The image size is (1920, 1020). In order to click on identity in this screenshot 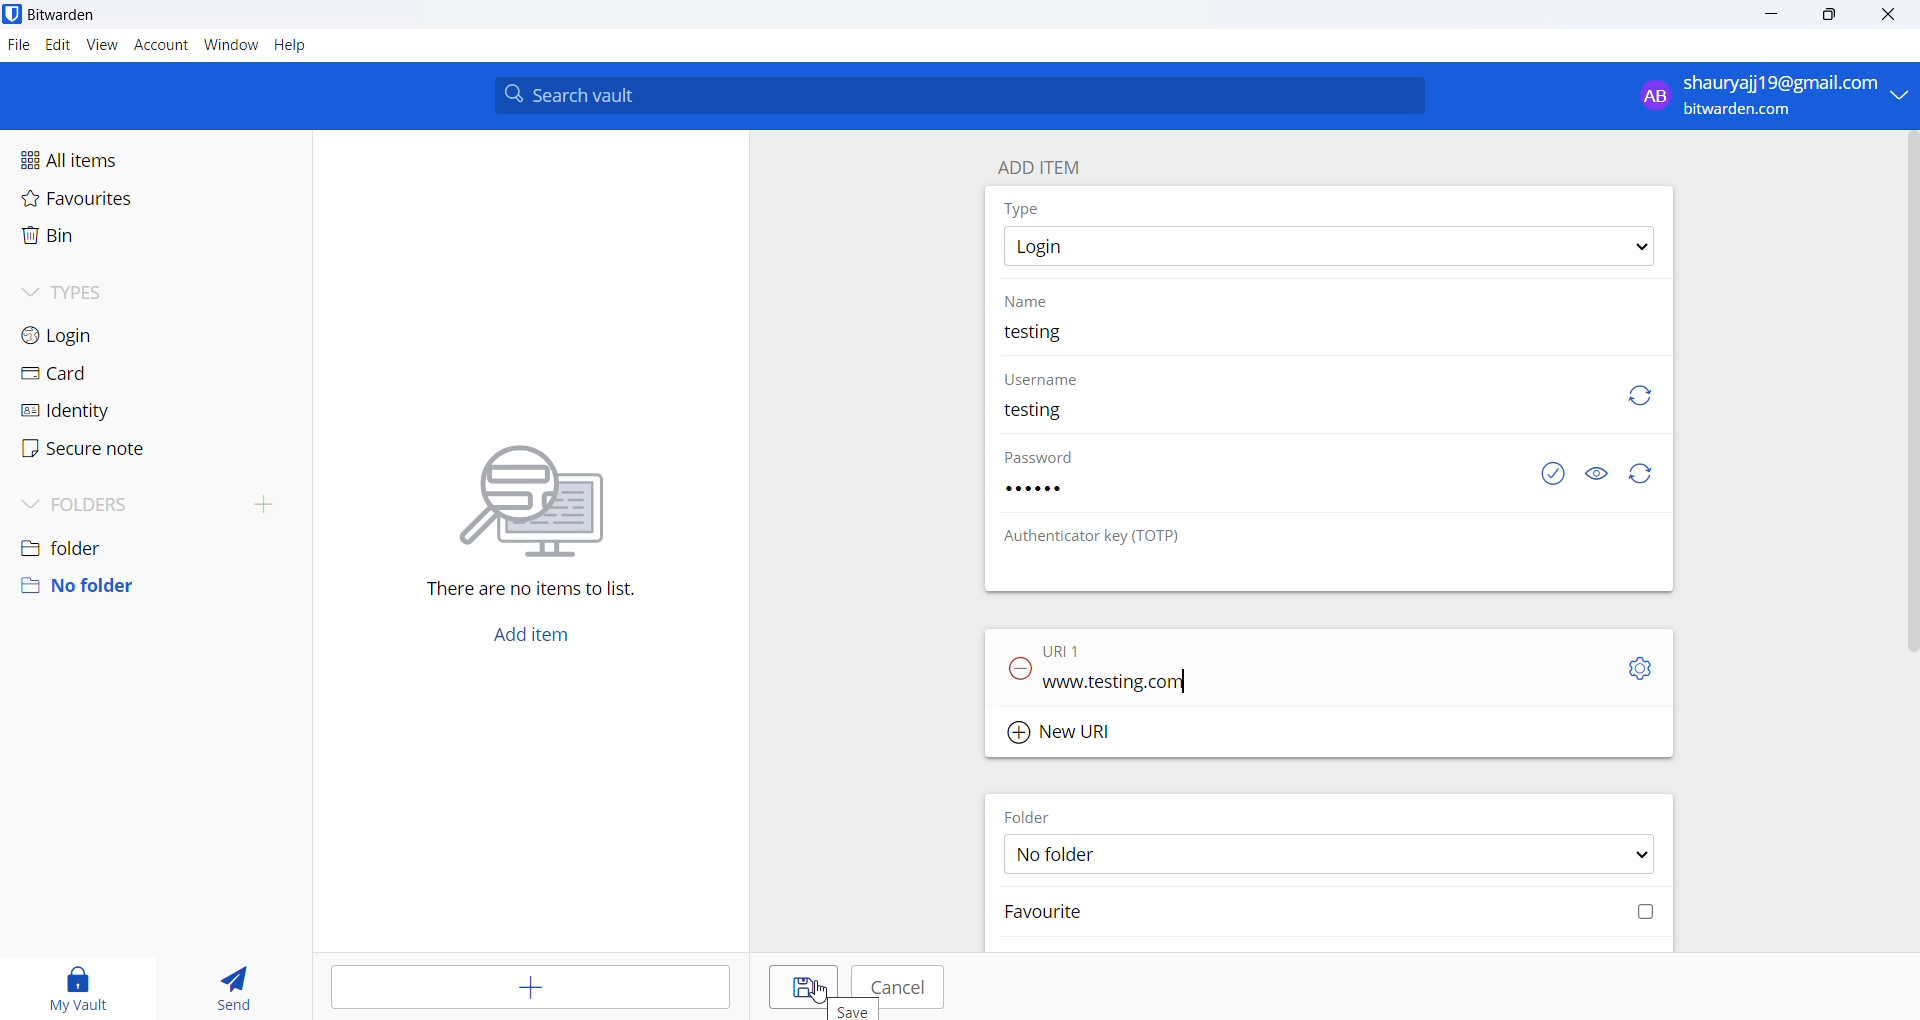, I will do `click(97, 411)`.